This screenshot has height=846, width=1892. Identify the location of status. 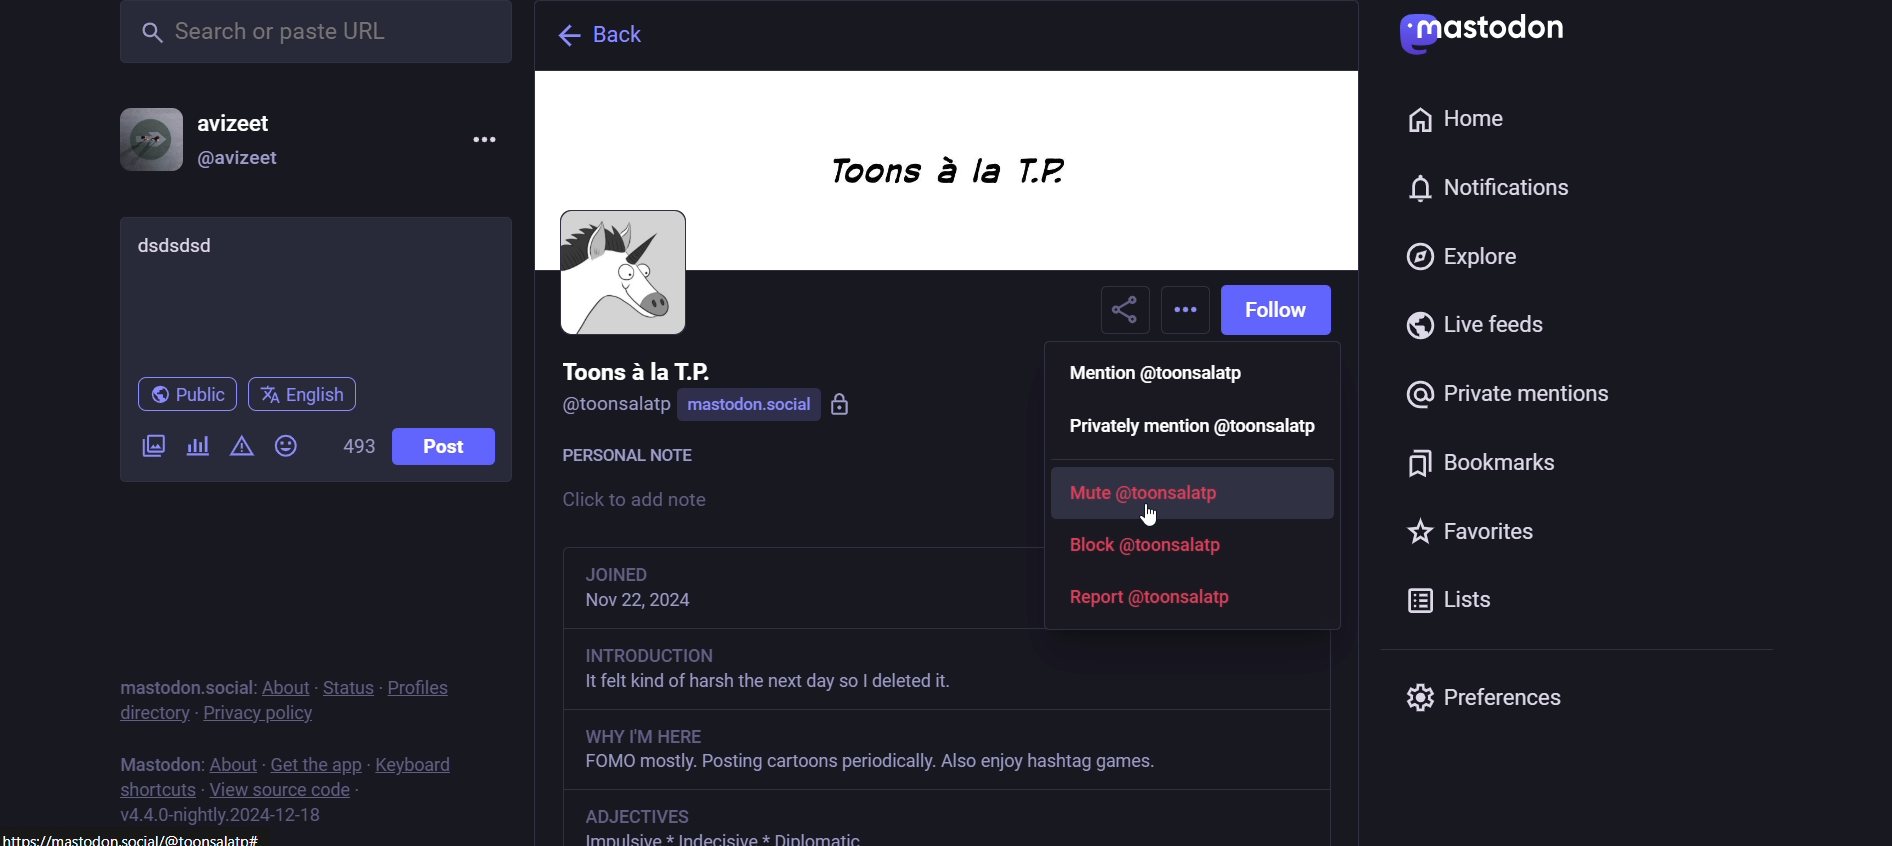
(348, 677).